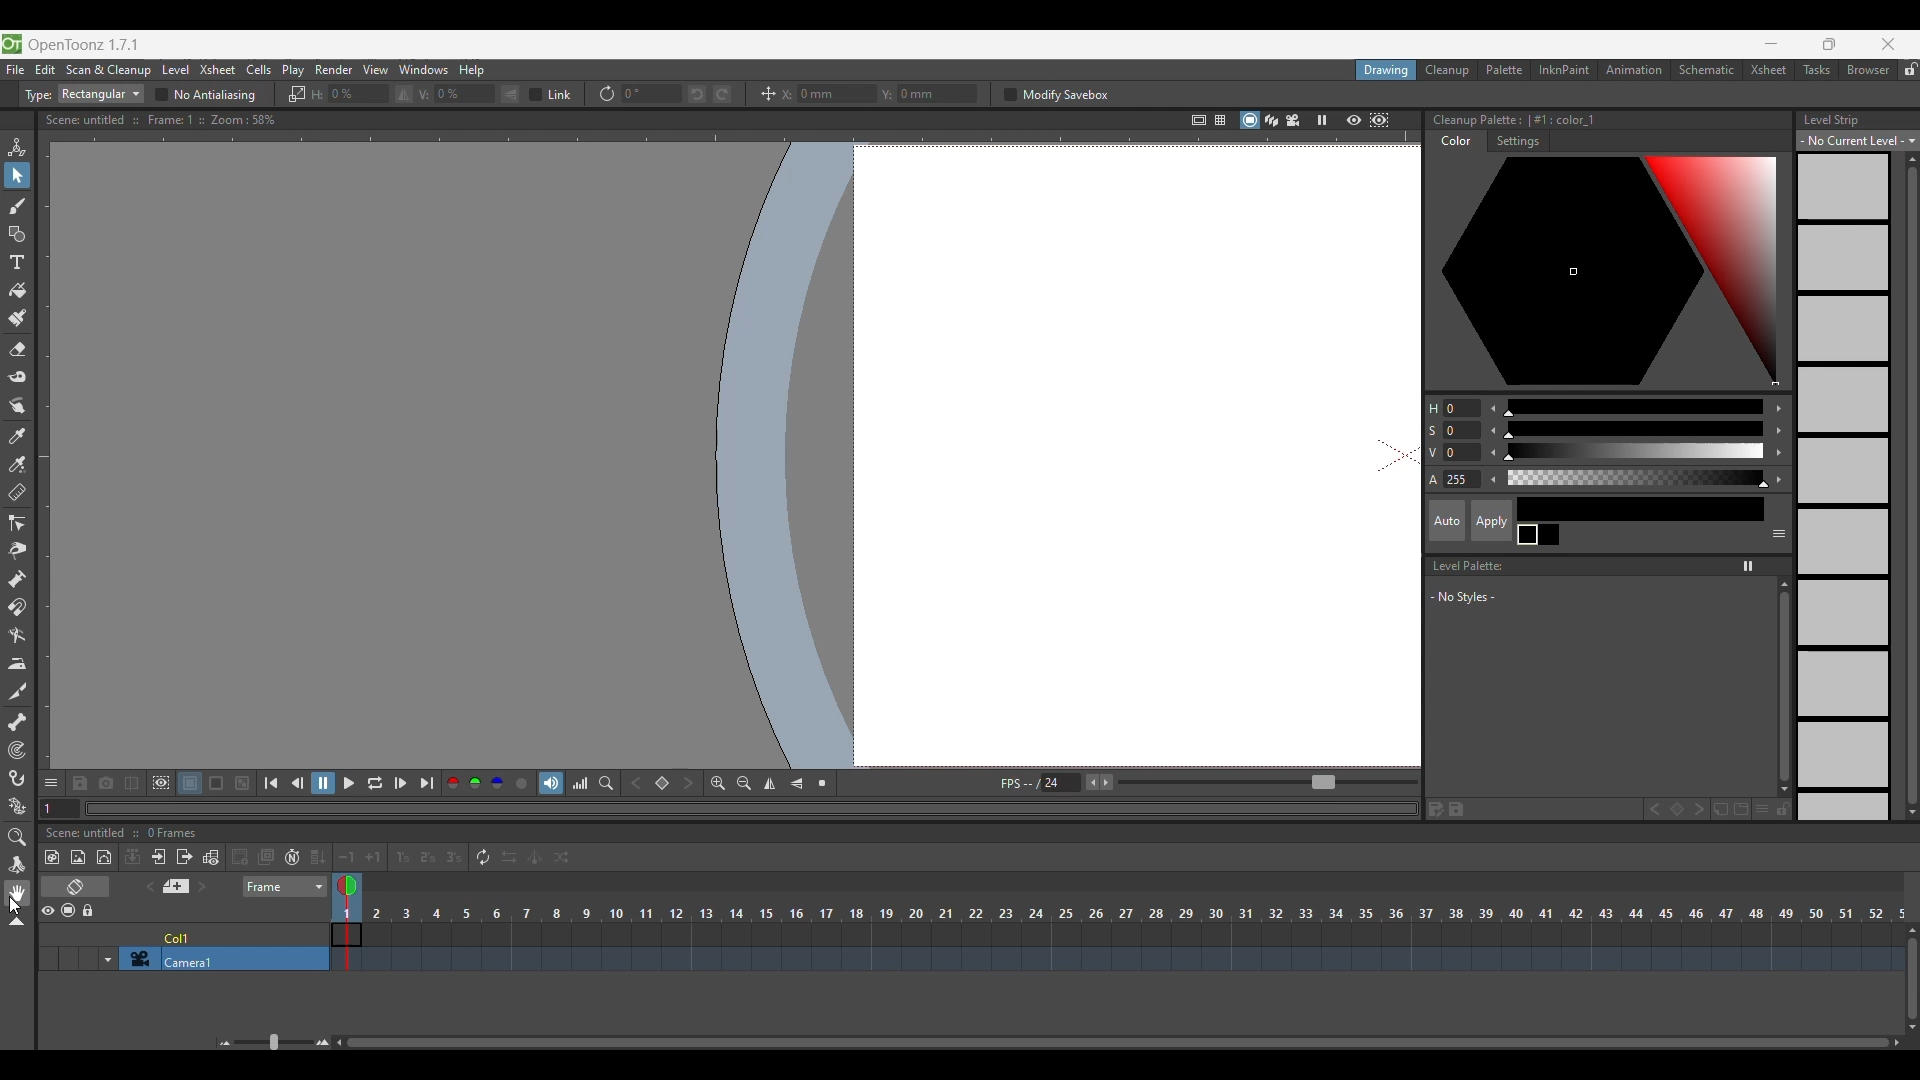 This screenshot has height=1080, width=1920. I want to click on Rotation, so click(607, 93).